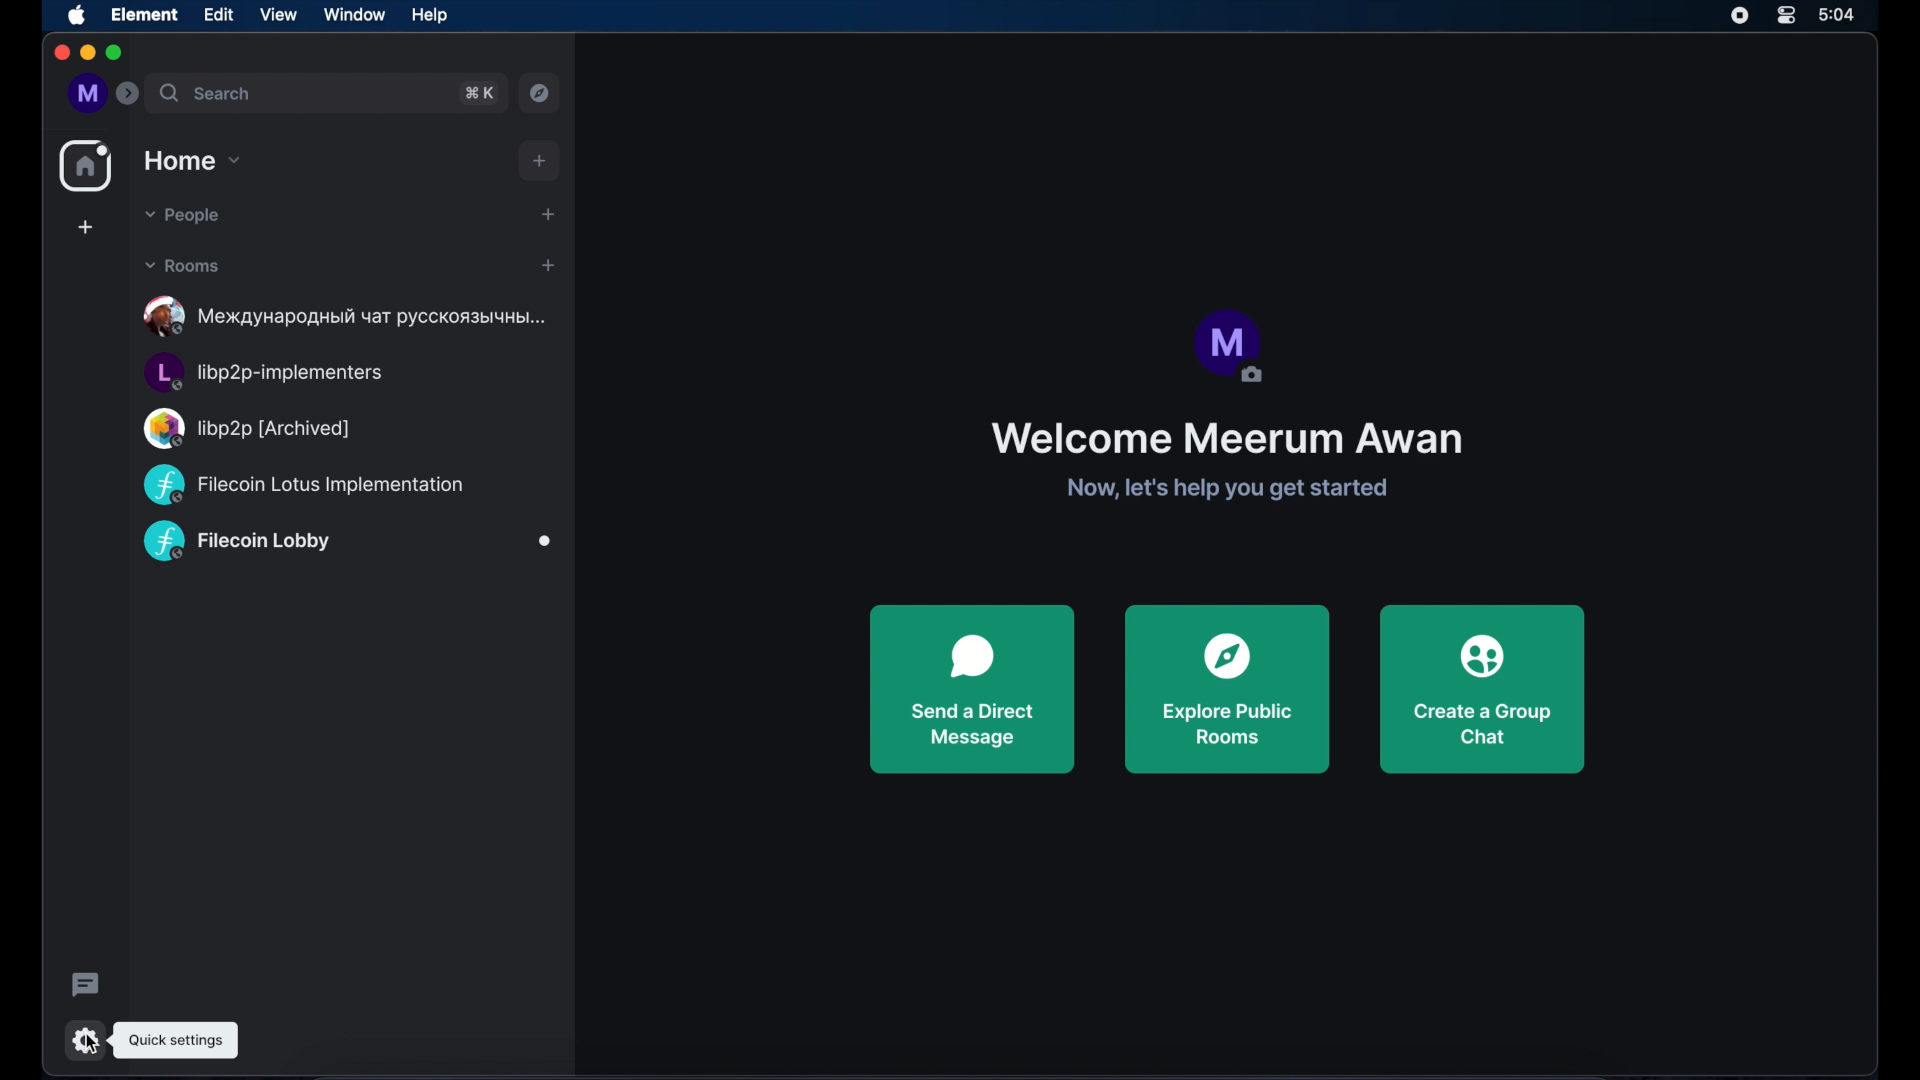  What do you see at coordinates (253, 425) in the screenshot?
I see `e libp2p [Archived]` at bounding box center [253, 425].